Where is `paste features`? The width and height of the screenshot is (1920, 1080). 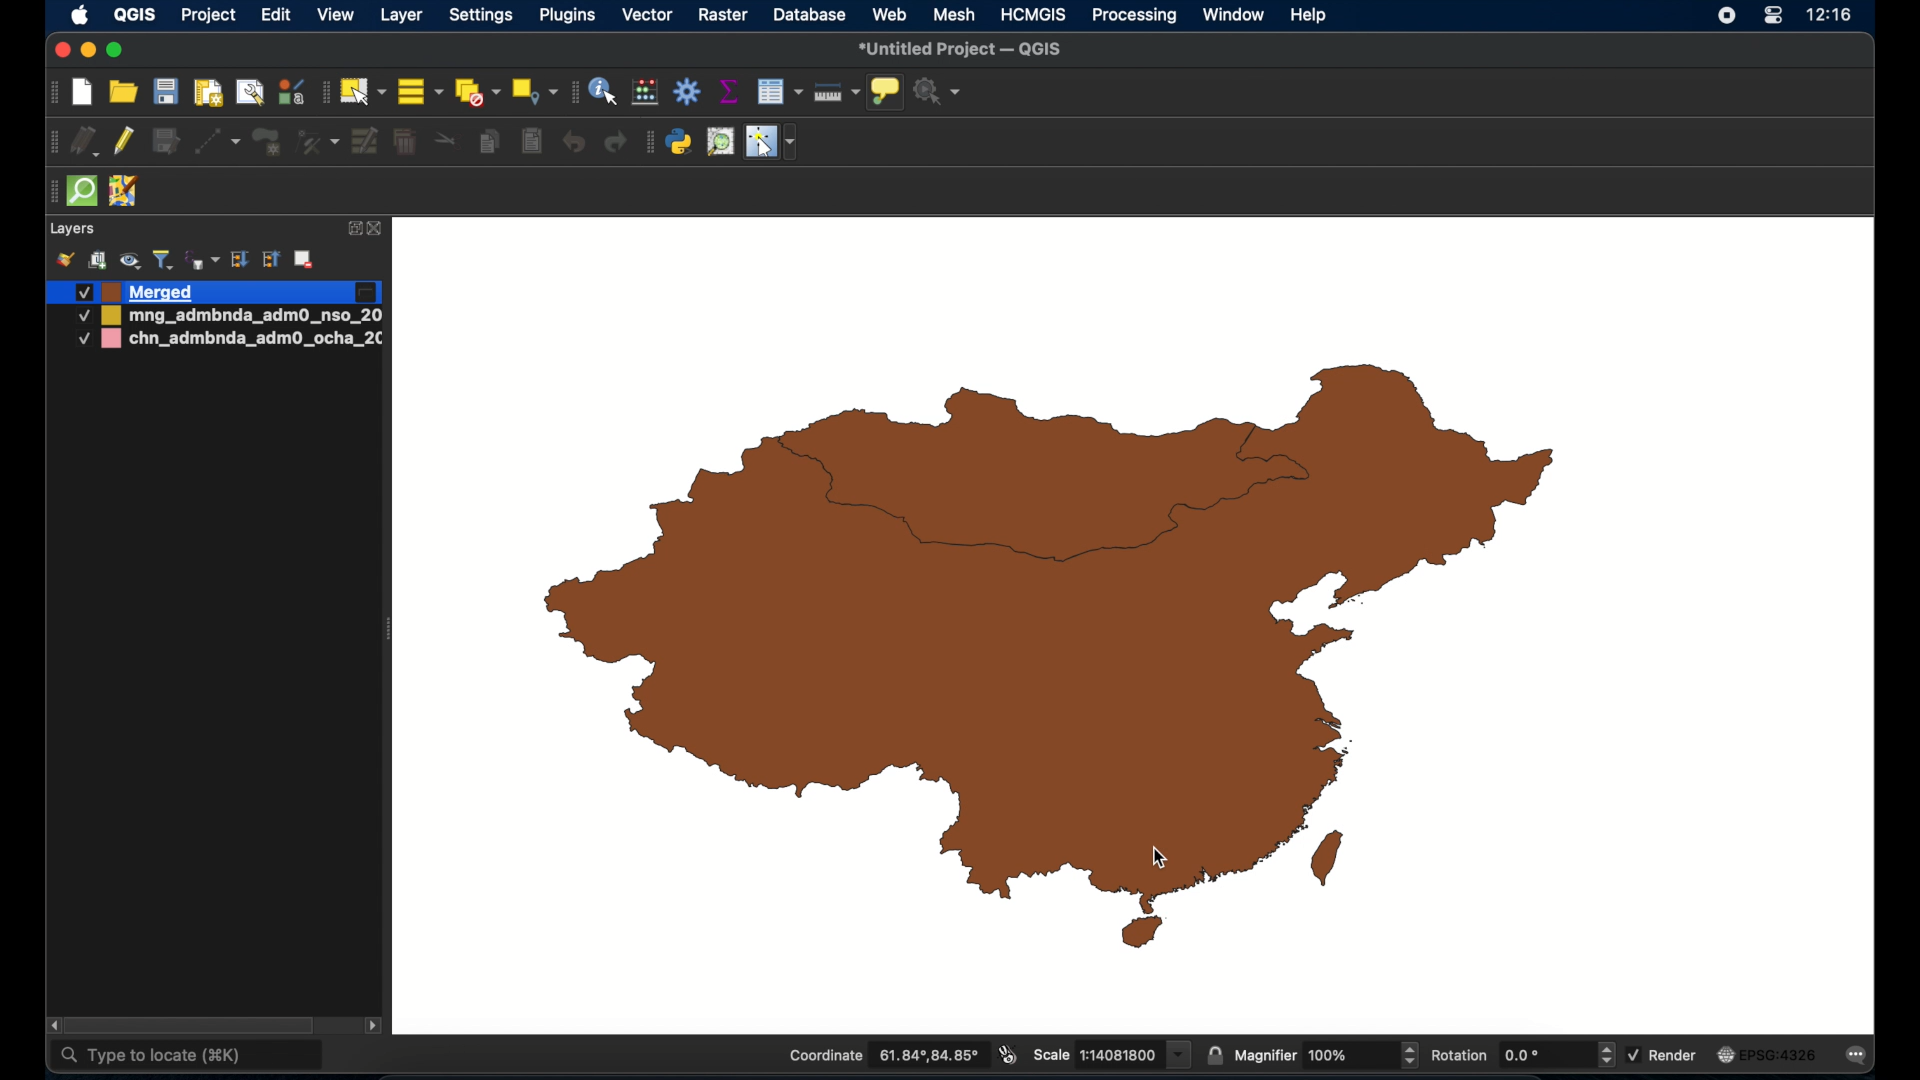
paste features is located at coordinates (530, 140).